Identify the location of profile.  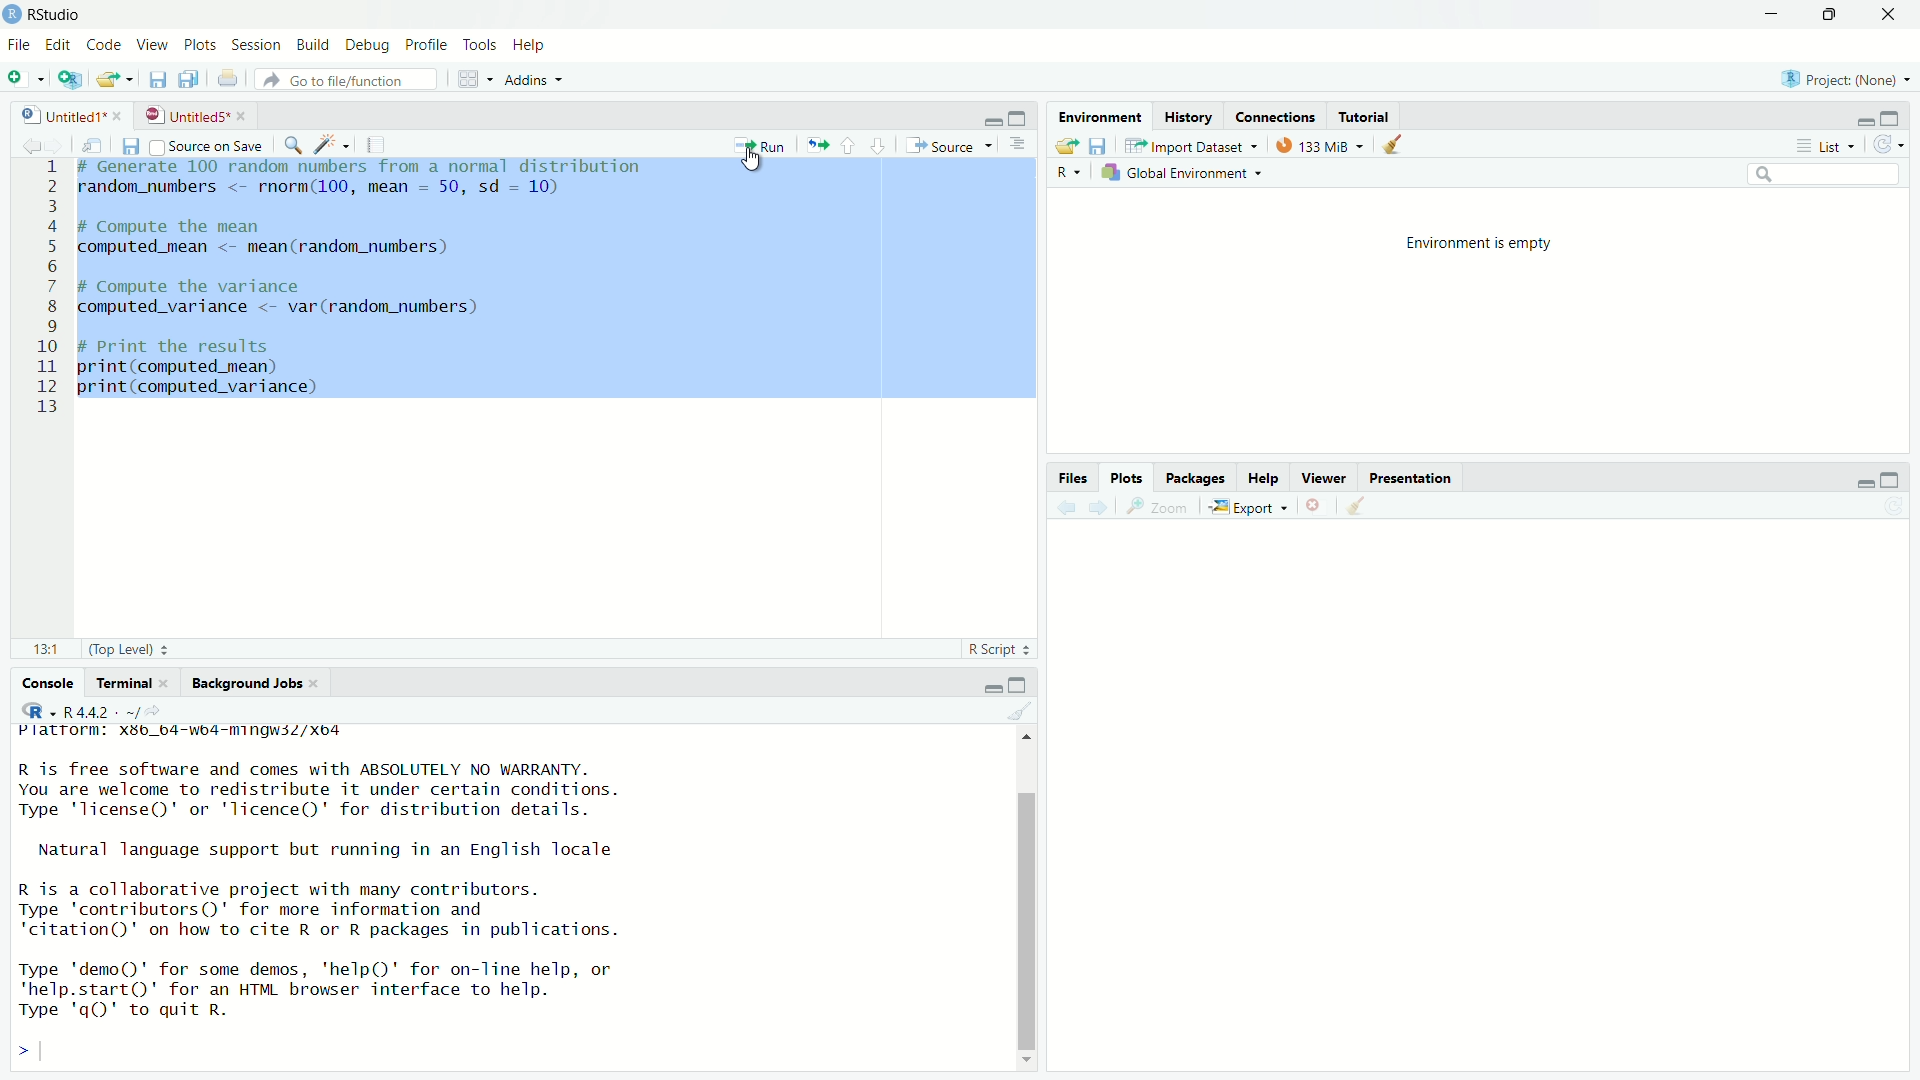
(428, 42).